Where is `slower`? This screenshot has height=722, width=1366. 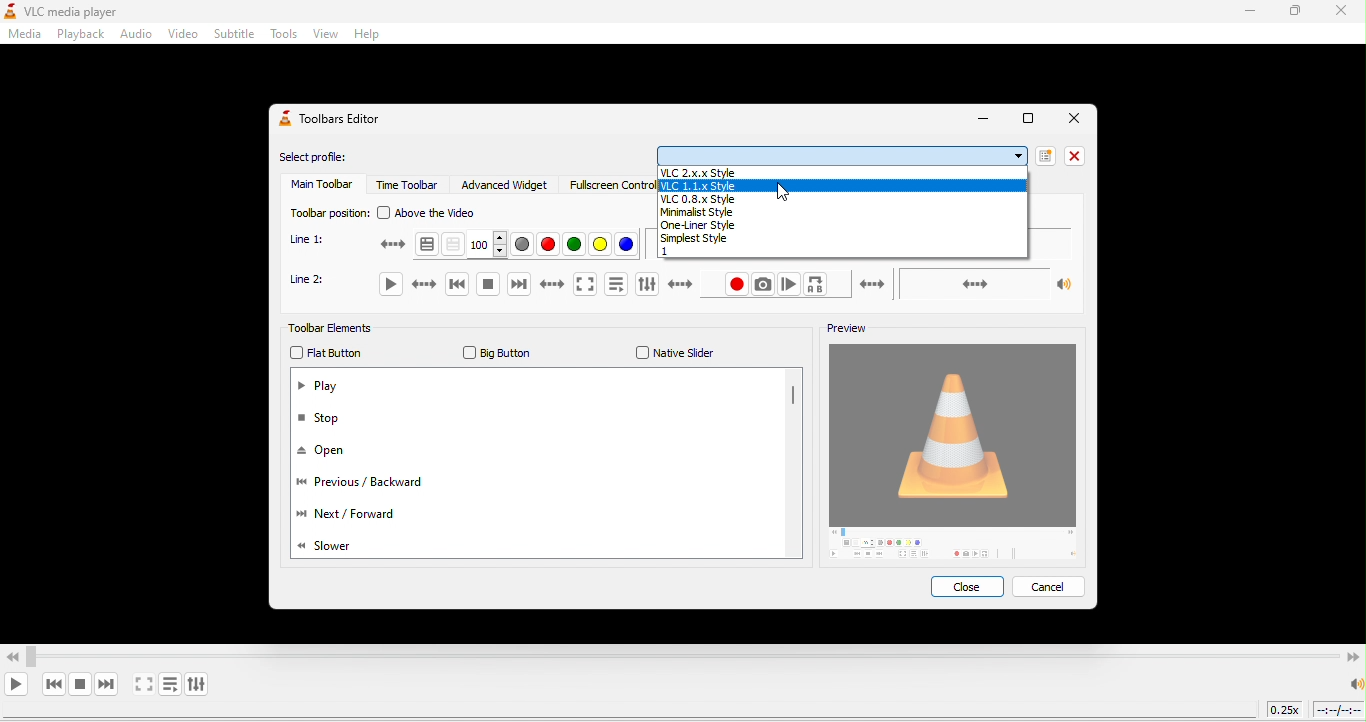
slower is located at coordinates (336, 545).